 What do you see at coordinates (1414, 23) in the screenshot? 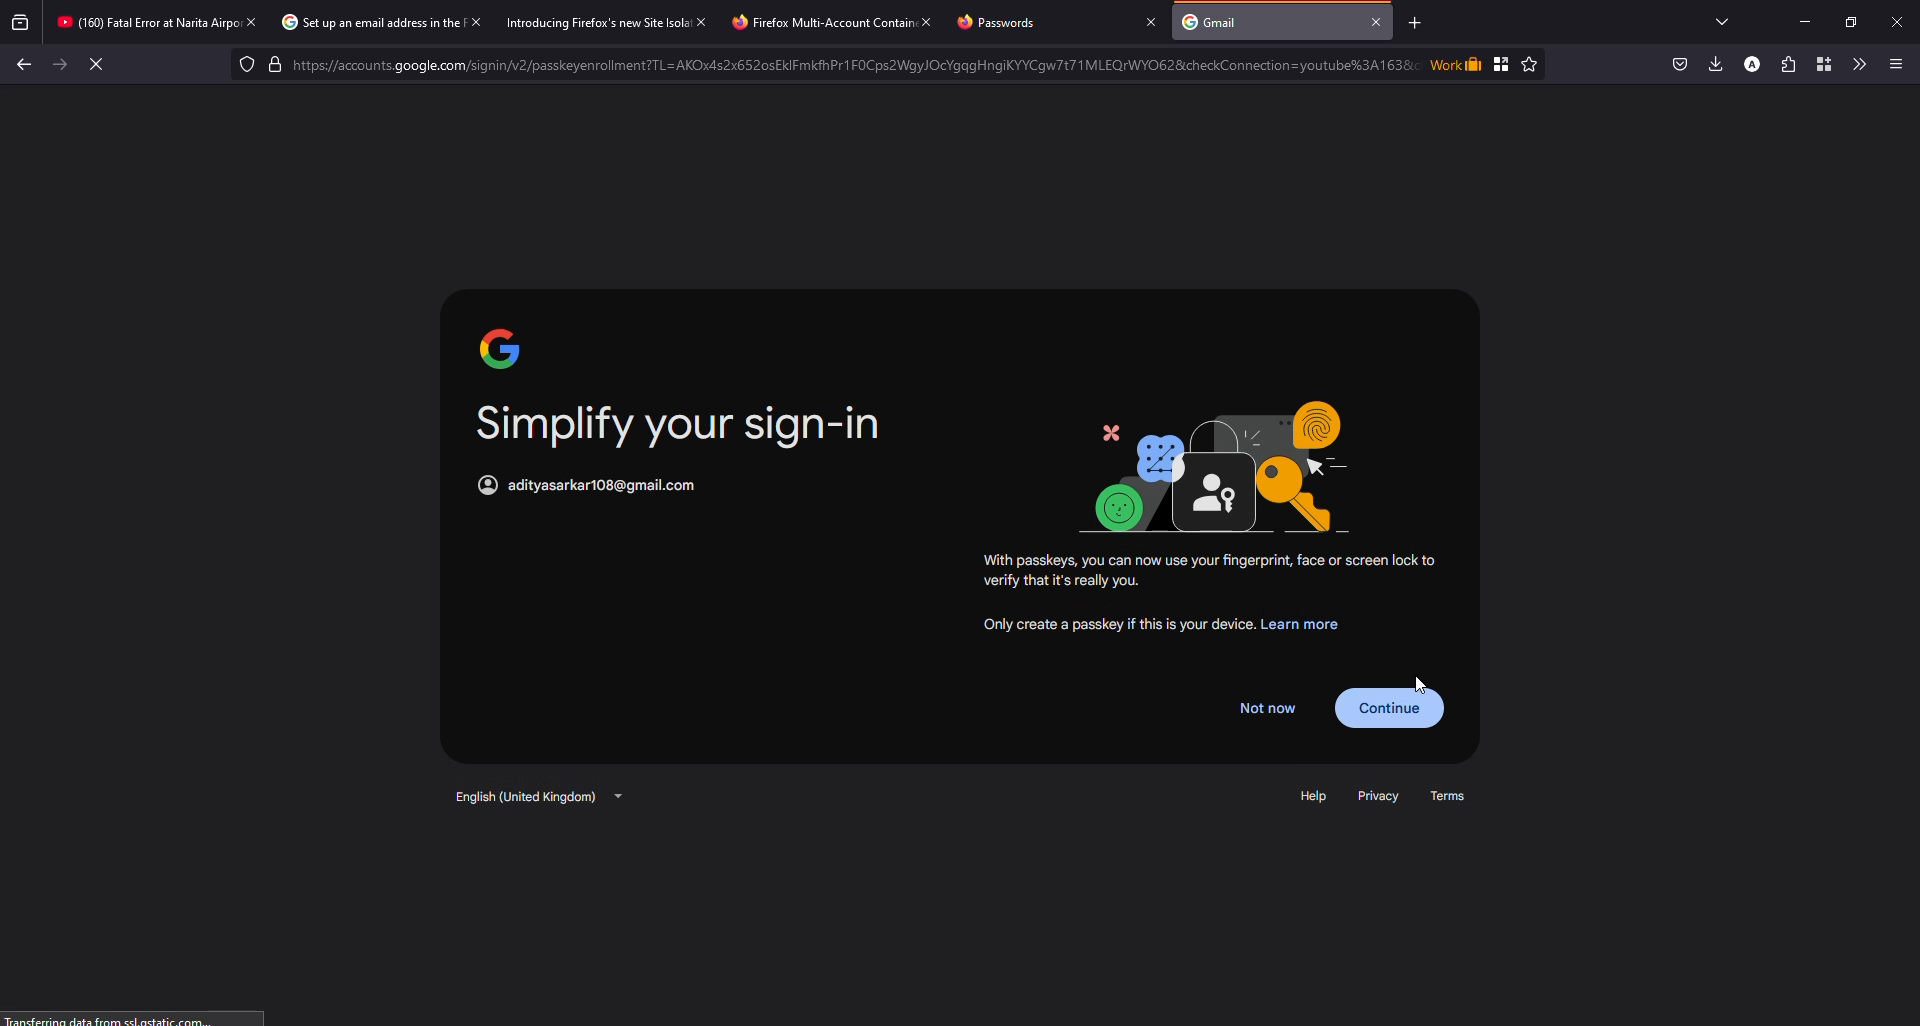
I see `add` at bounding box center [1414, 23].